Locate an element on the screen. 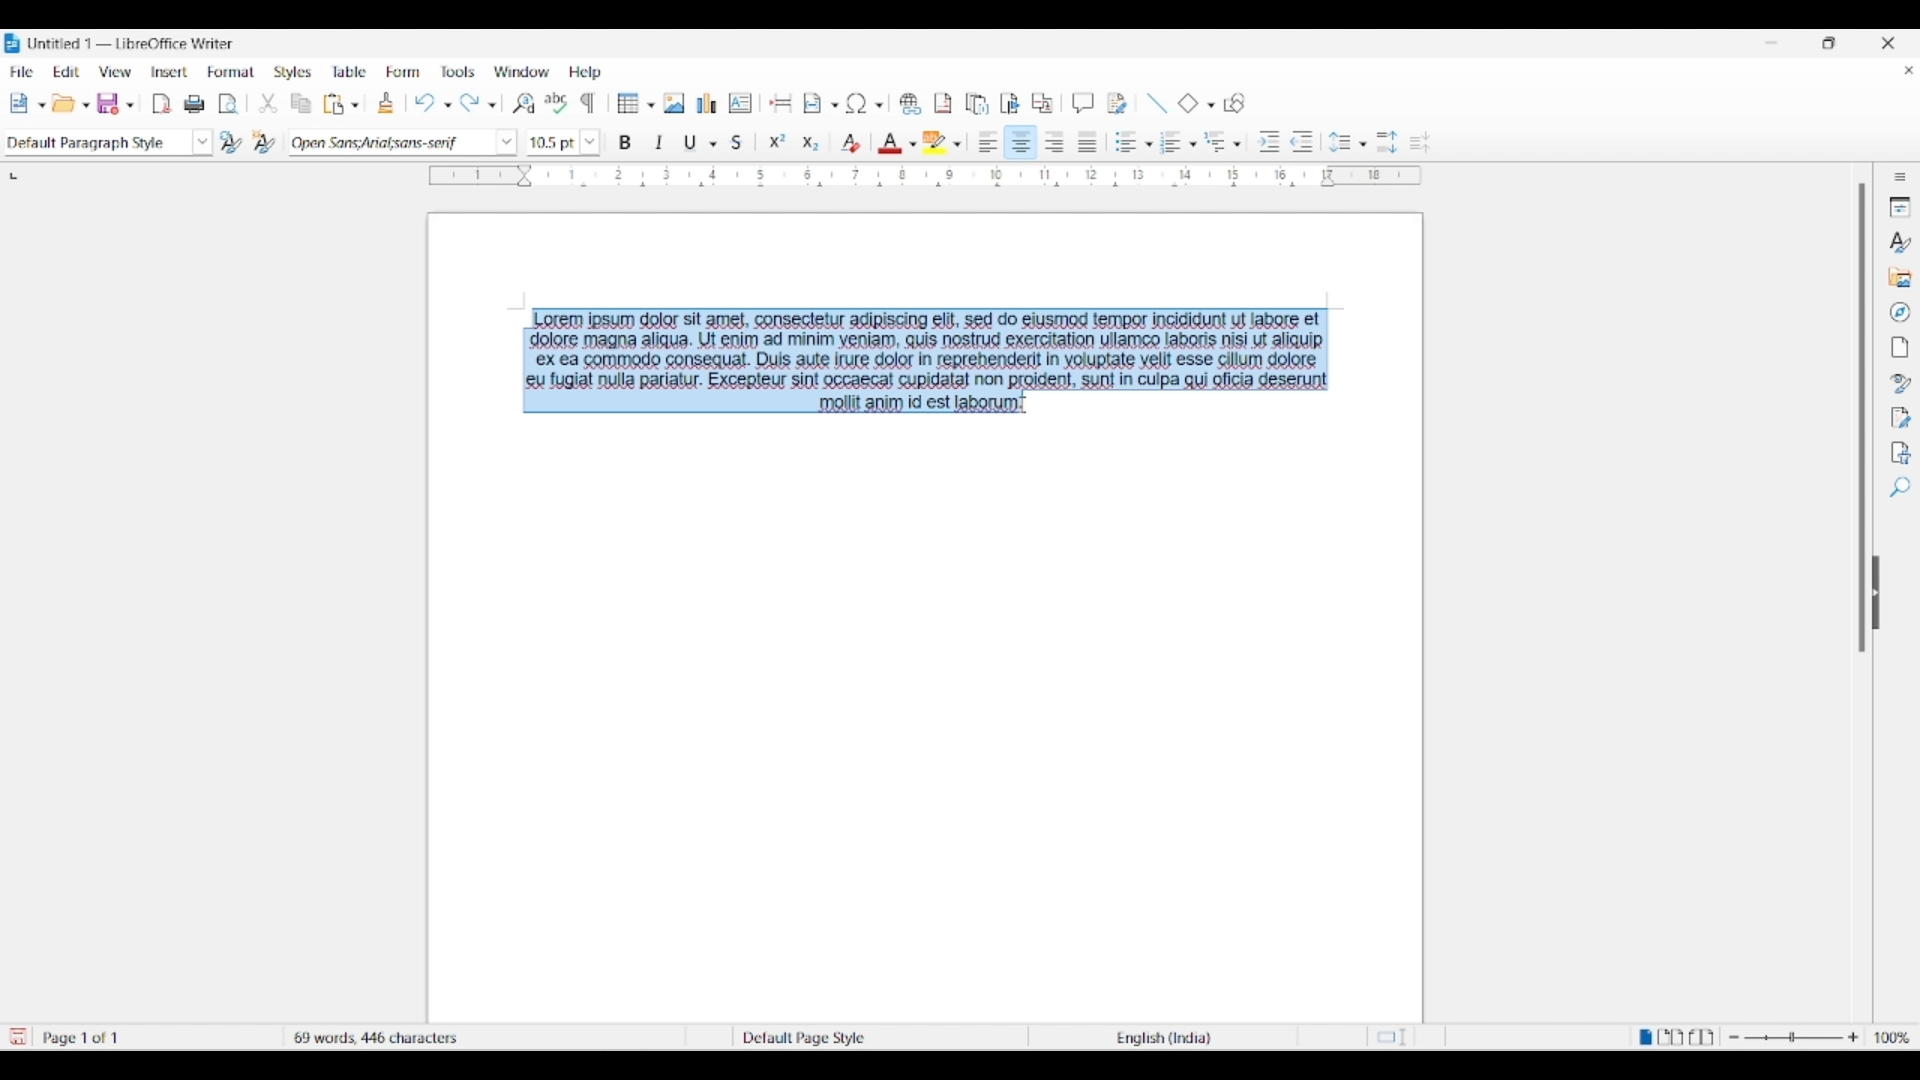  Single page view is located at coordinates (1643, 1037).